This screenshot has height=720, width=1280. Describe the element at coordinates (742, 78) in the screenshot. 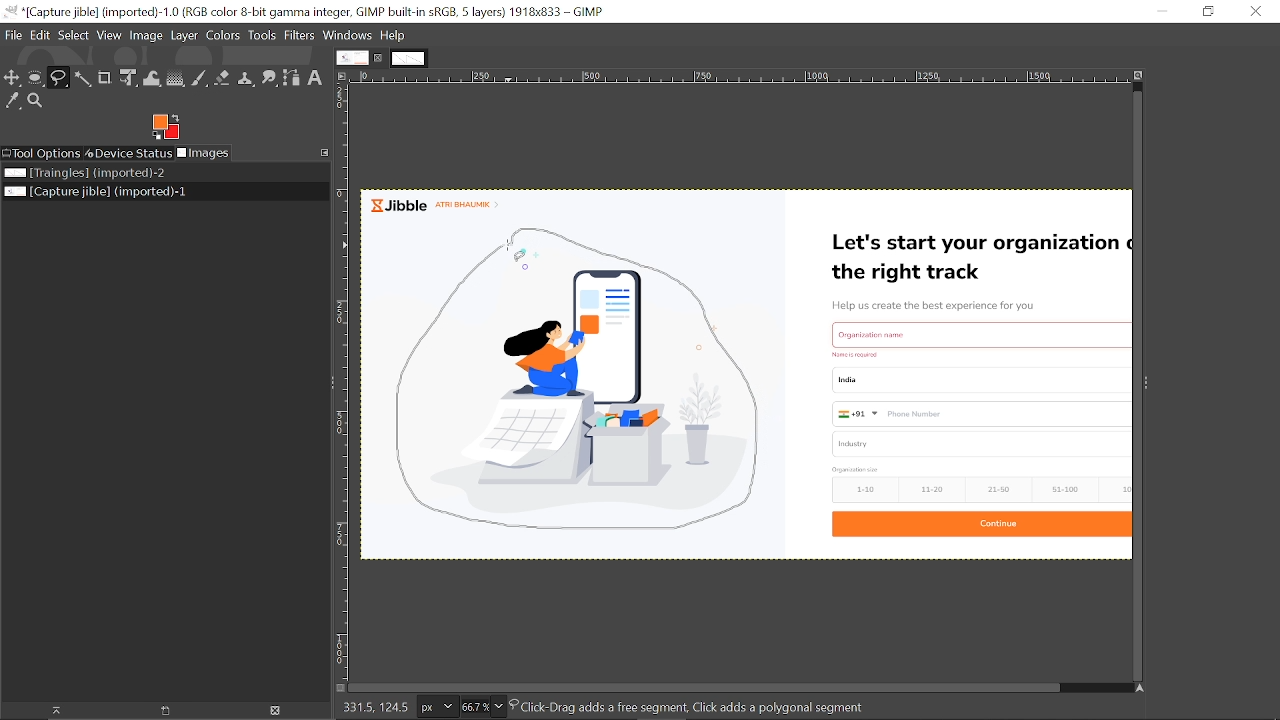

I see `Horizontal label` at that location.